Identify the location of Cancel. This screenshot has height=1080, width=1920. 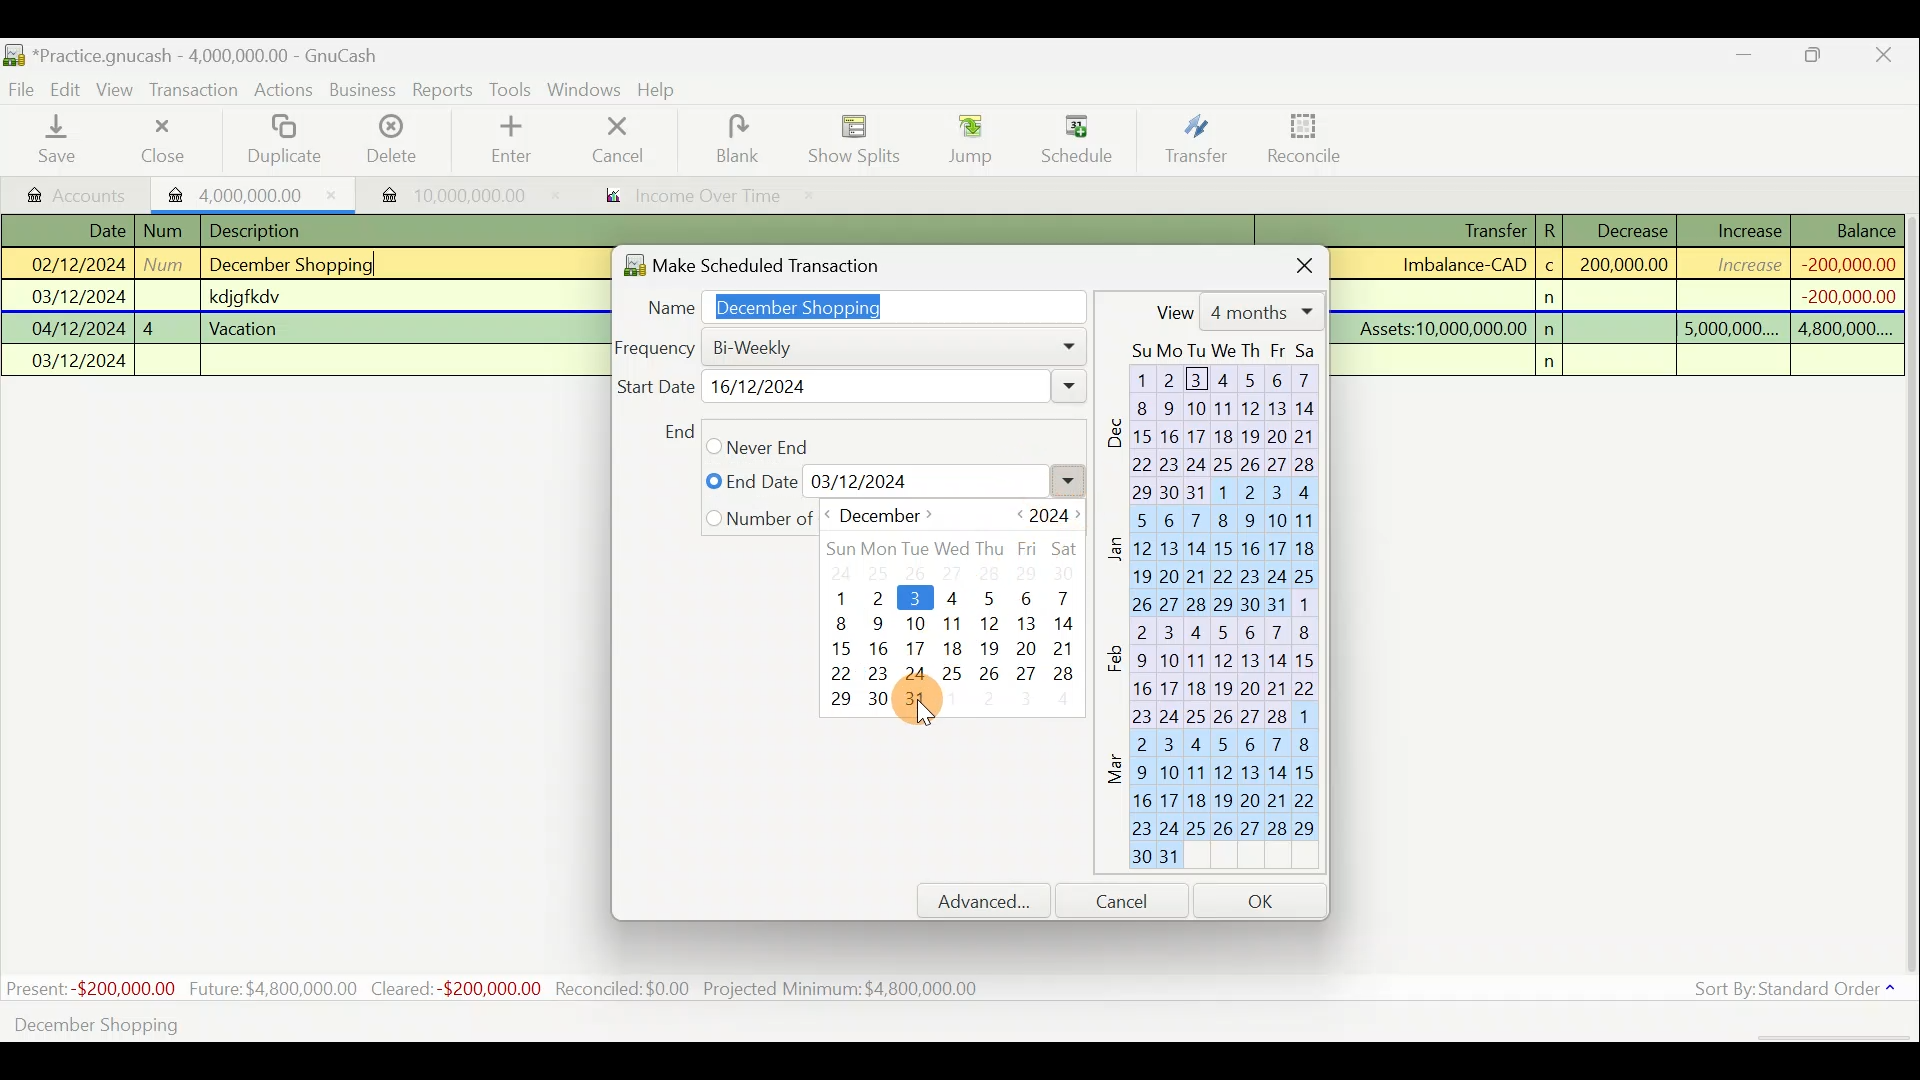
(619, 138).